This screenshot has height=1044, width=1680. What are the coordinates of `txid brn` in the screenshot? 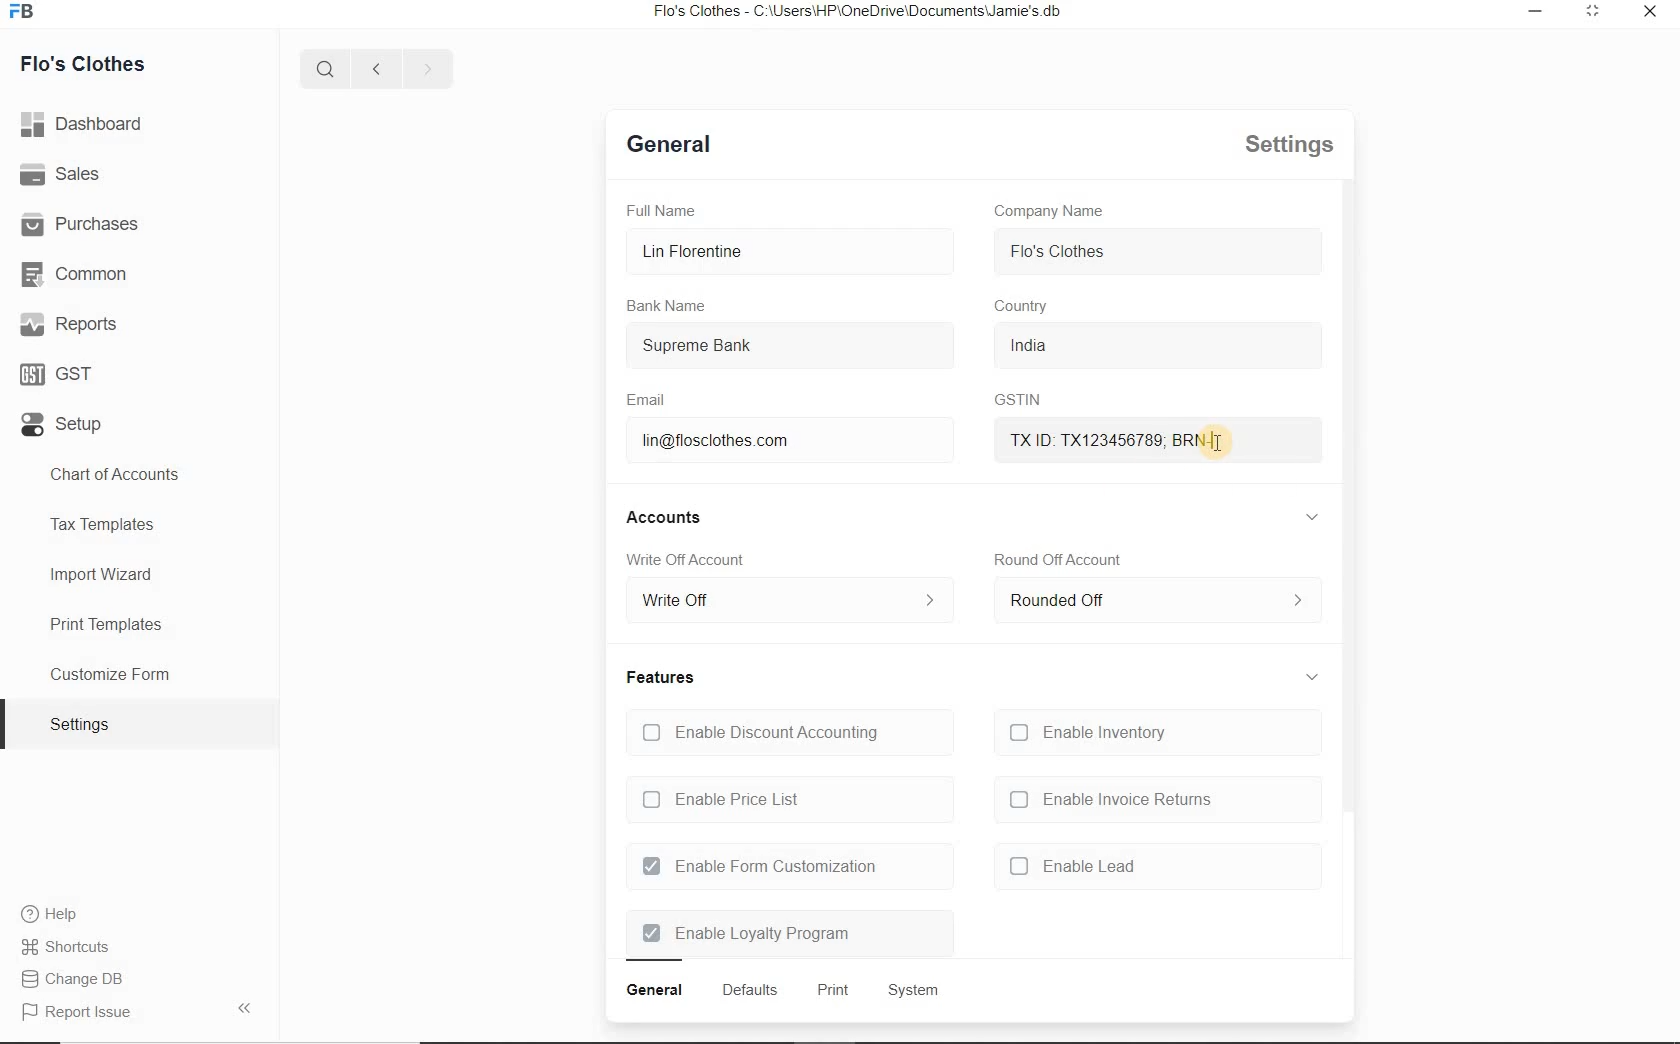 It's located at (1141, 438).